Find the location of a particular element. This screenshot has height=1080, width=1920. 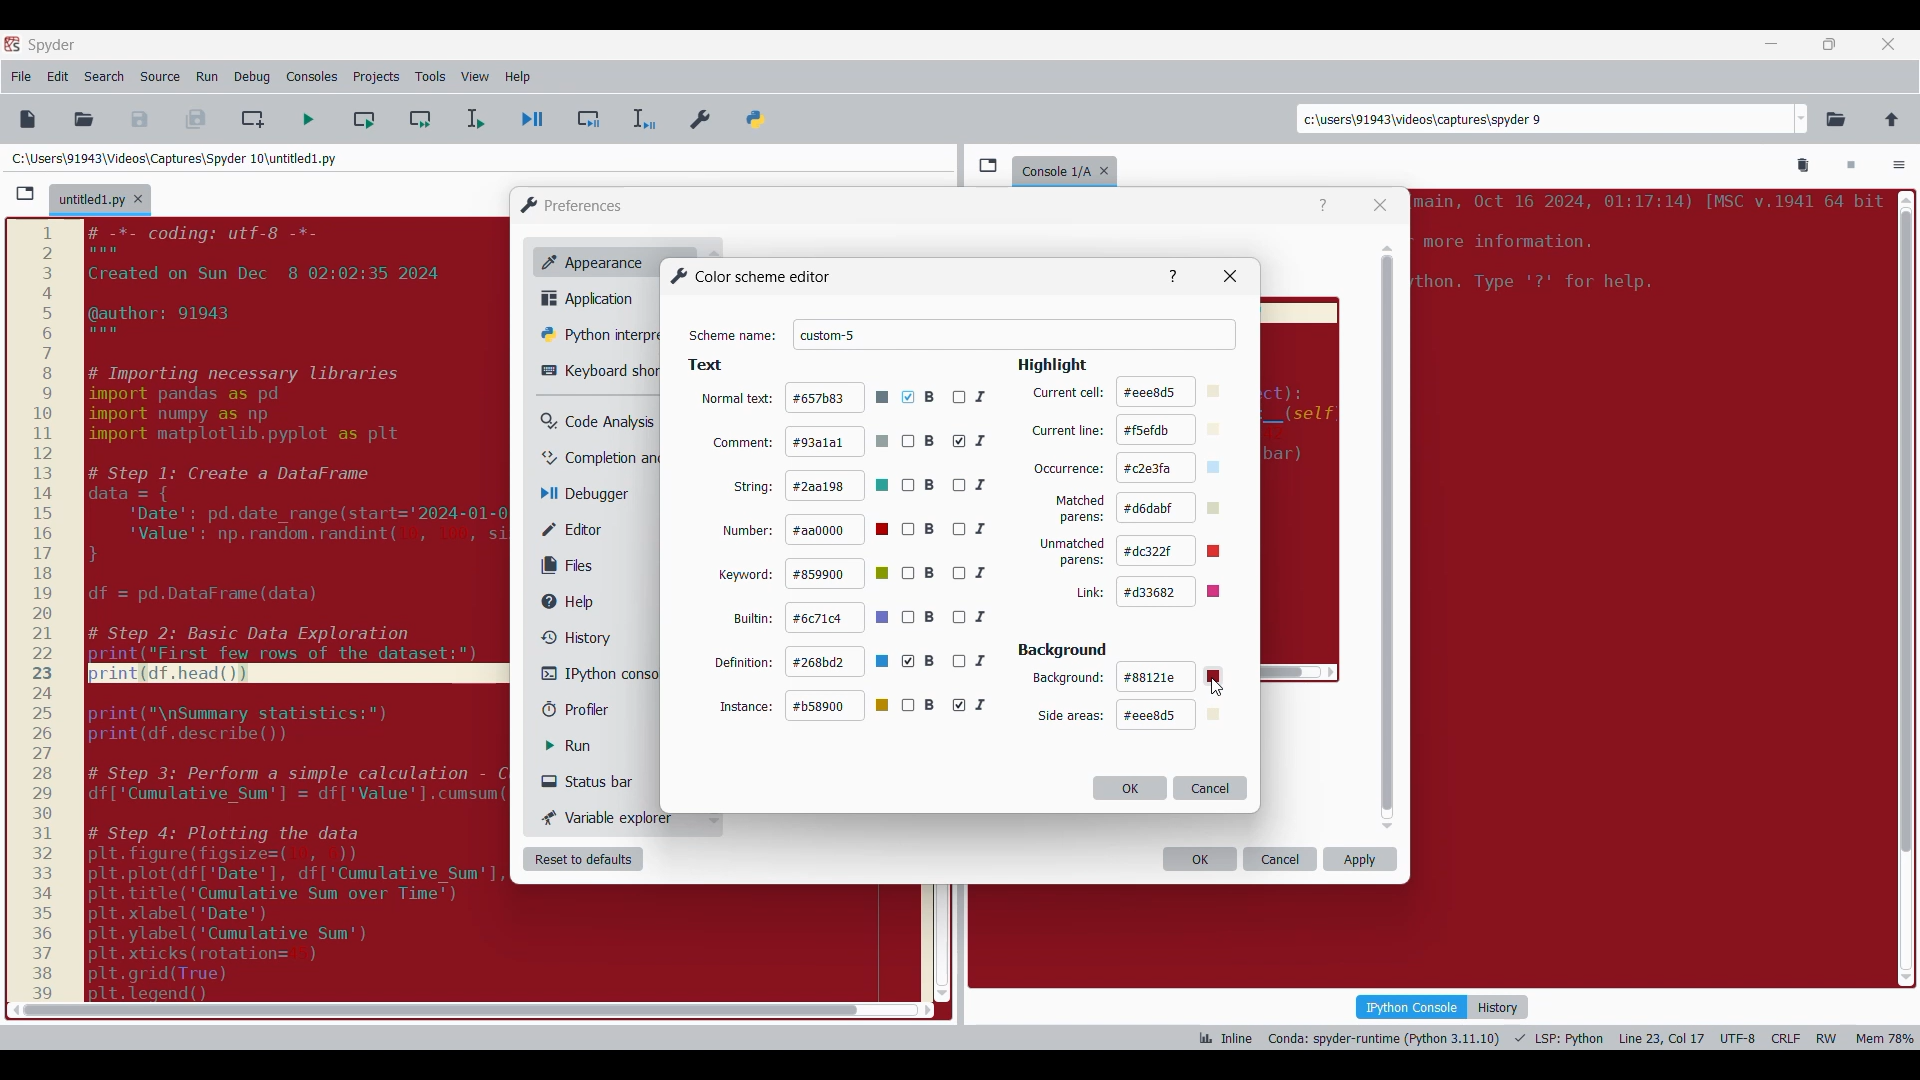

Tools menu is located at coordinates (430, 77).